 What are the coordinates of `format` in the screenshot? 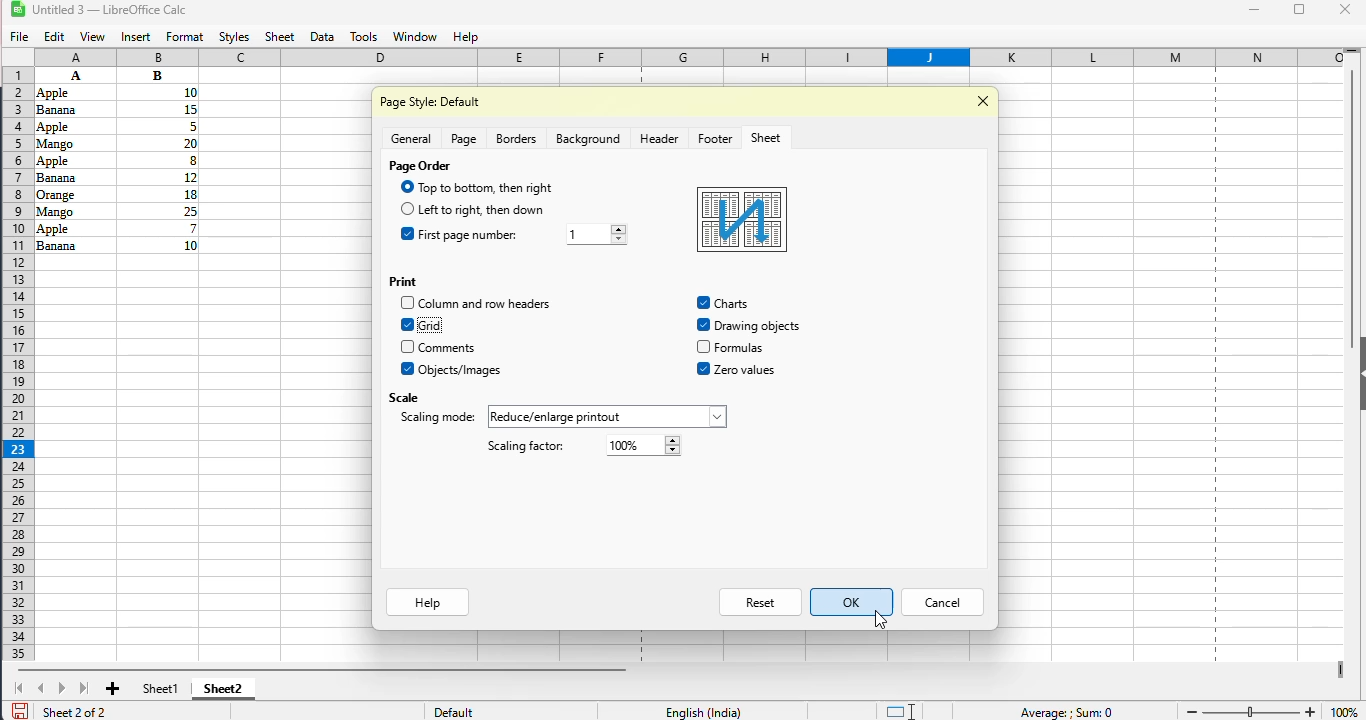 It's located at (185, 37).